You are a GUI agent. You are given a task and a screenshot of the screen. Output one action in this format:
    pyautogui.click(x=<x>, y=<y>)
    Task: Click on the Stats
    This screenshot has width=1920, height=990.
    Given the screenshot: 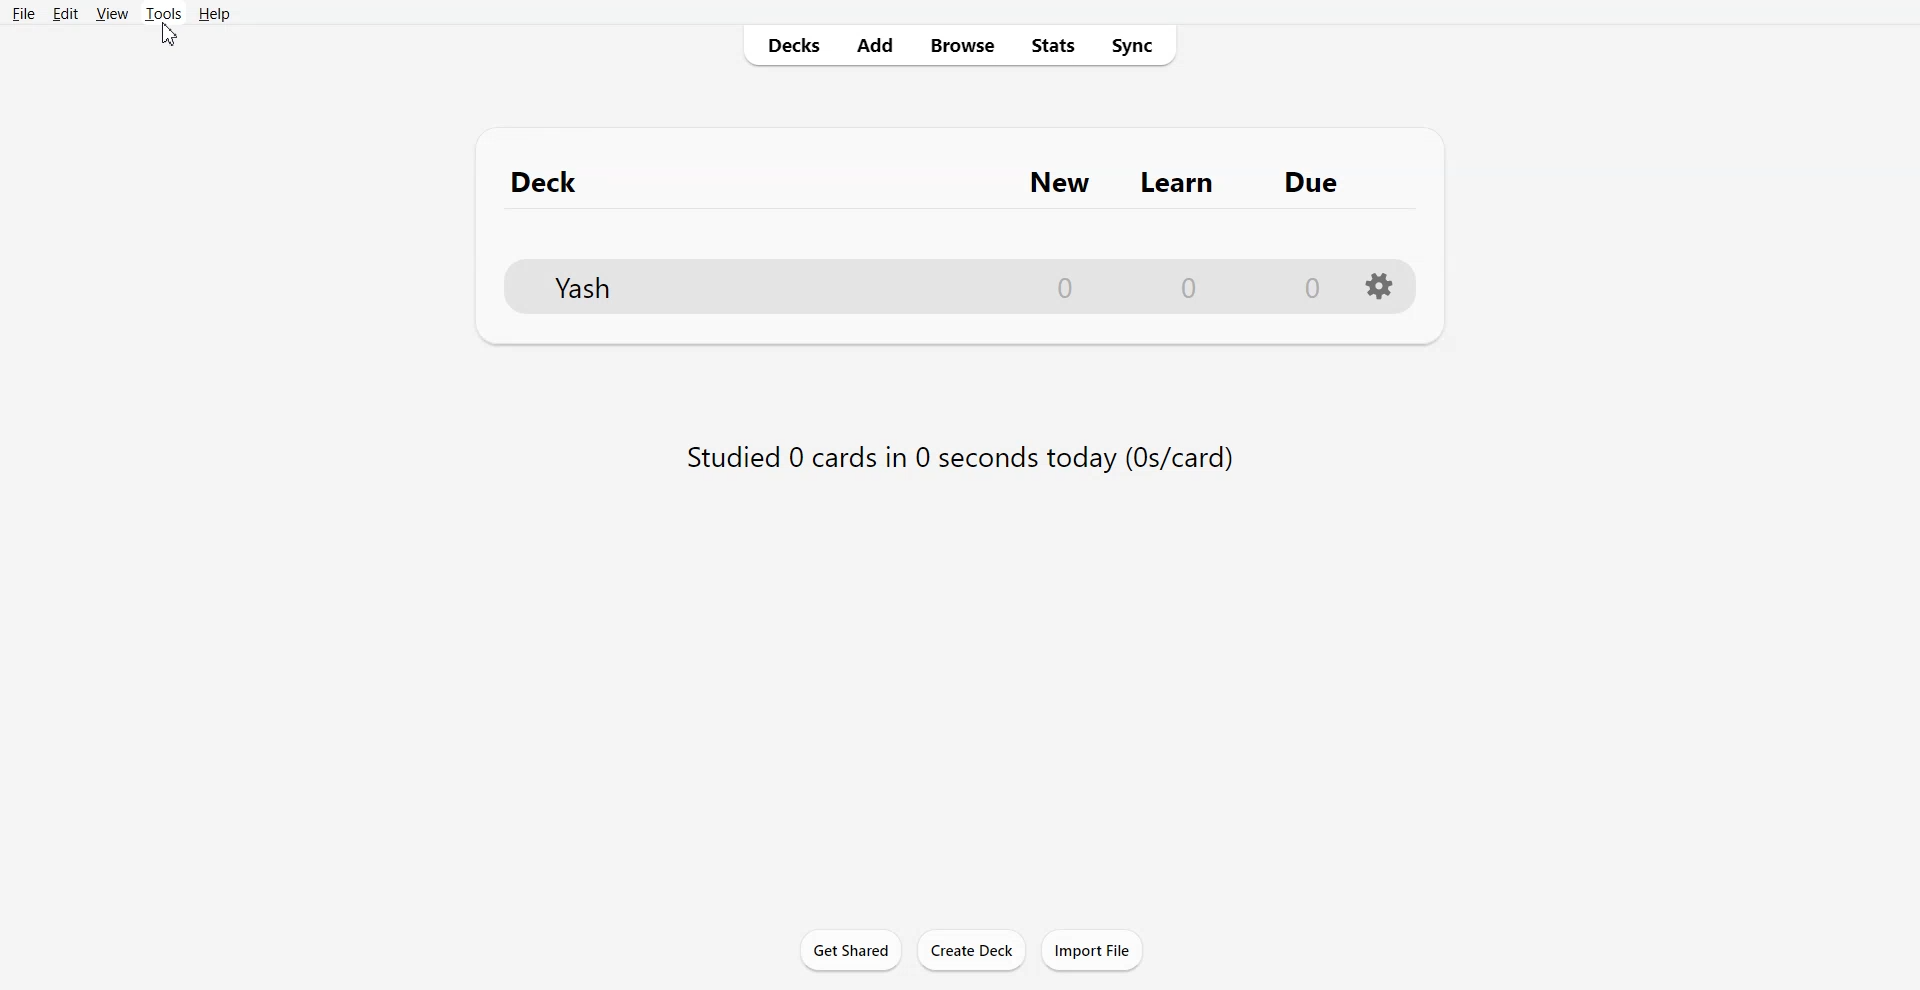 What is the action you would take?
    pyautogui.click(x=1050, y=44)
    